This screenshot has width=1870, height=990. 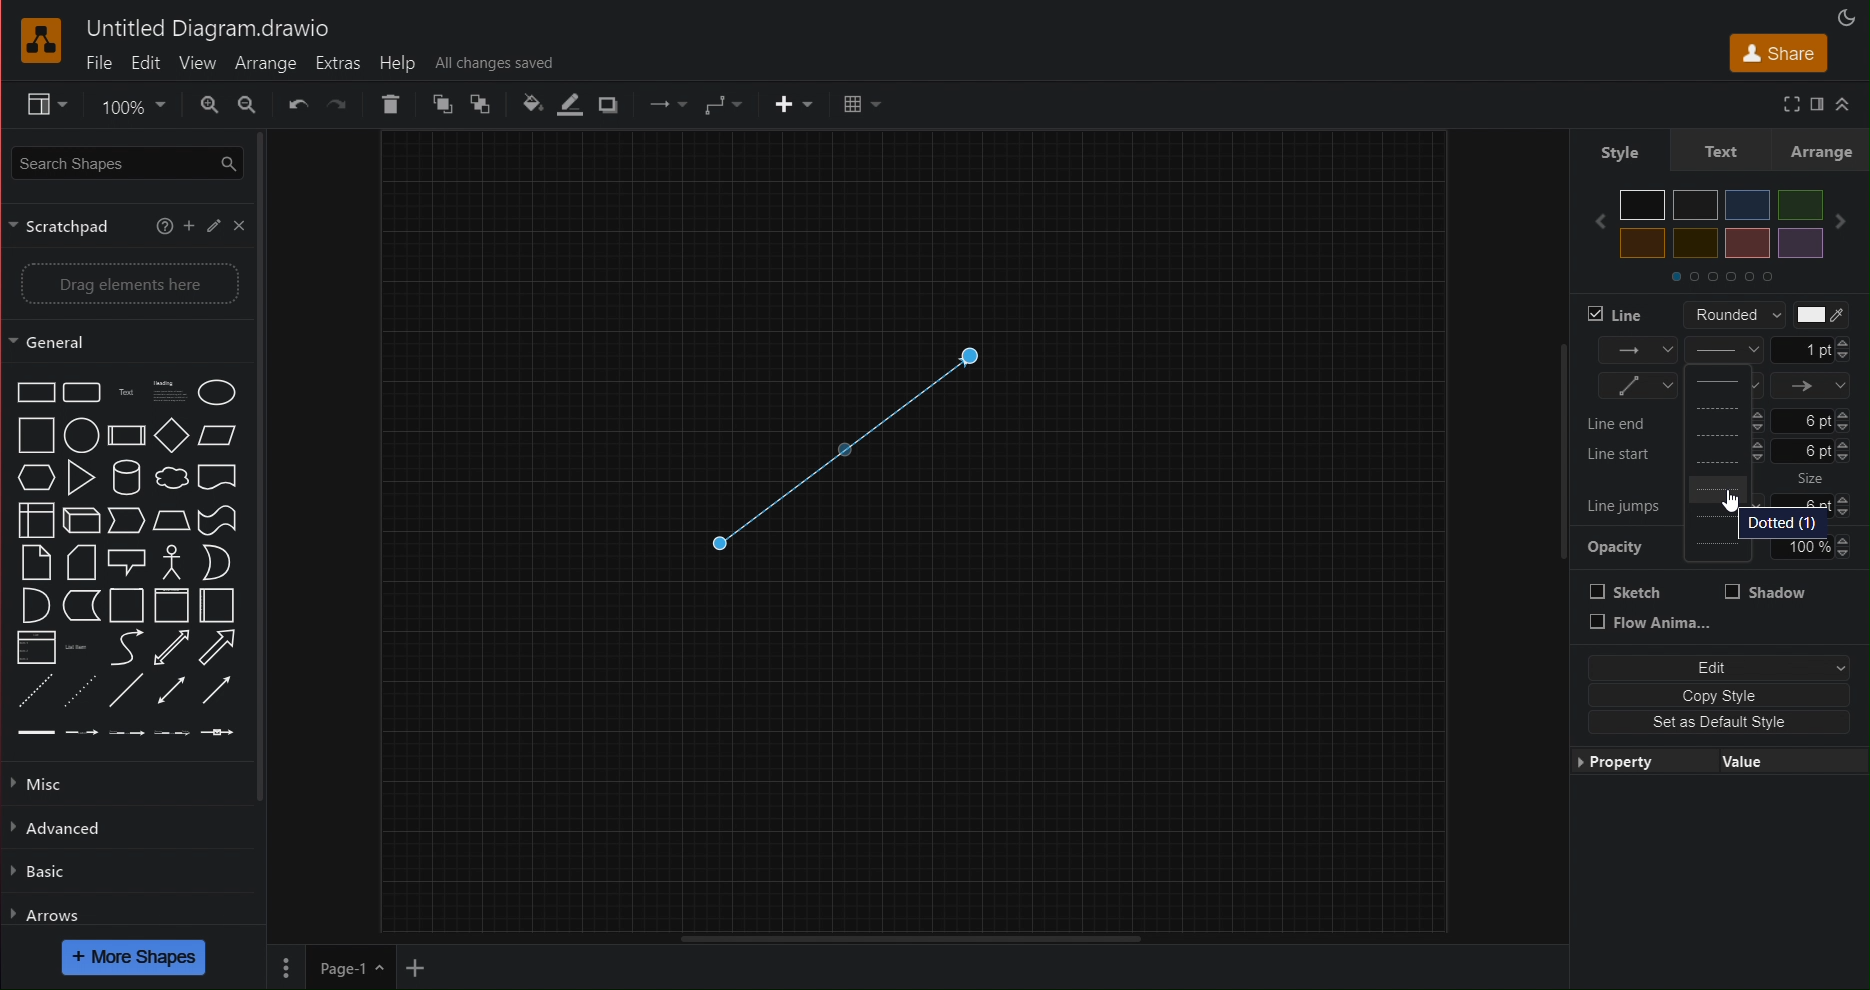 I want to click on Line width, so click(x=1812, y=350).